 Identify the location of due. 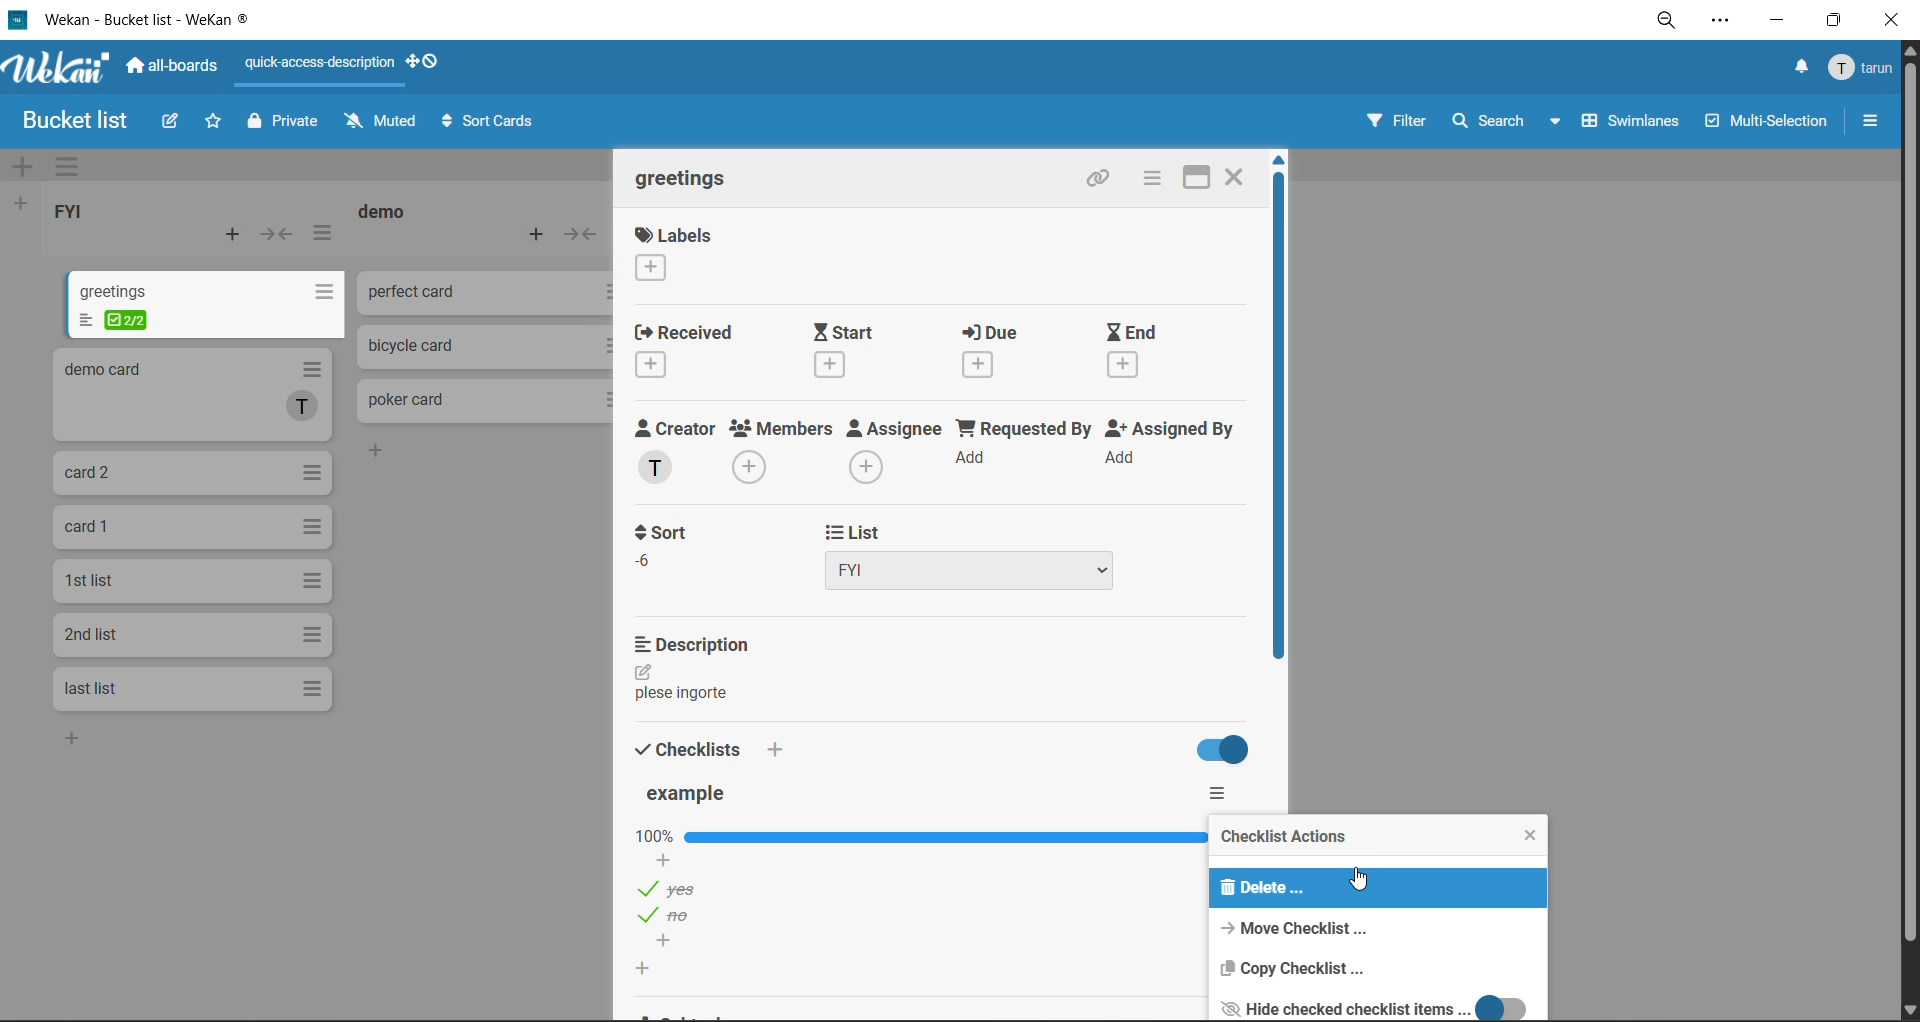
(994, 352).